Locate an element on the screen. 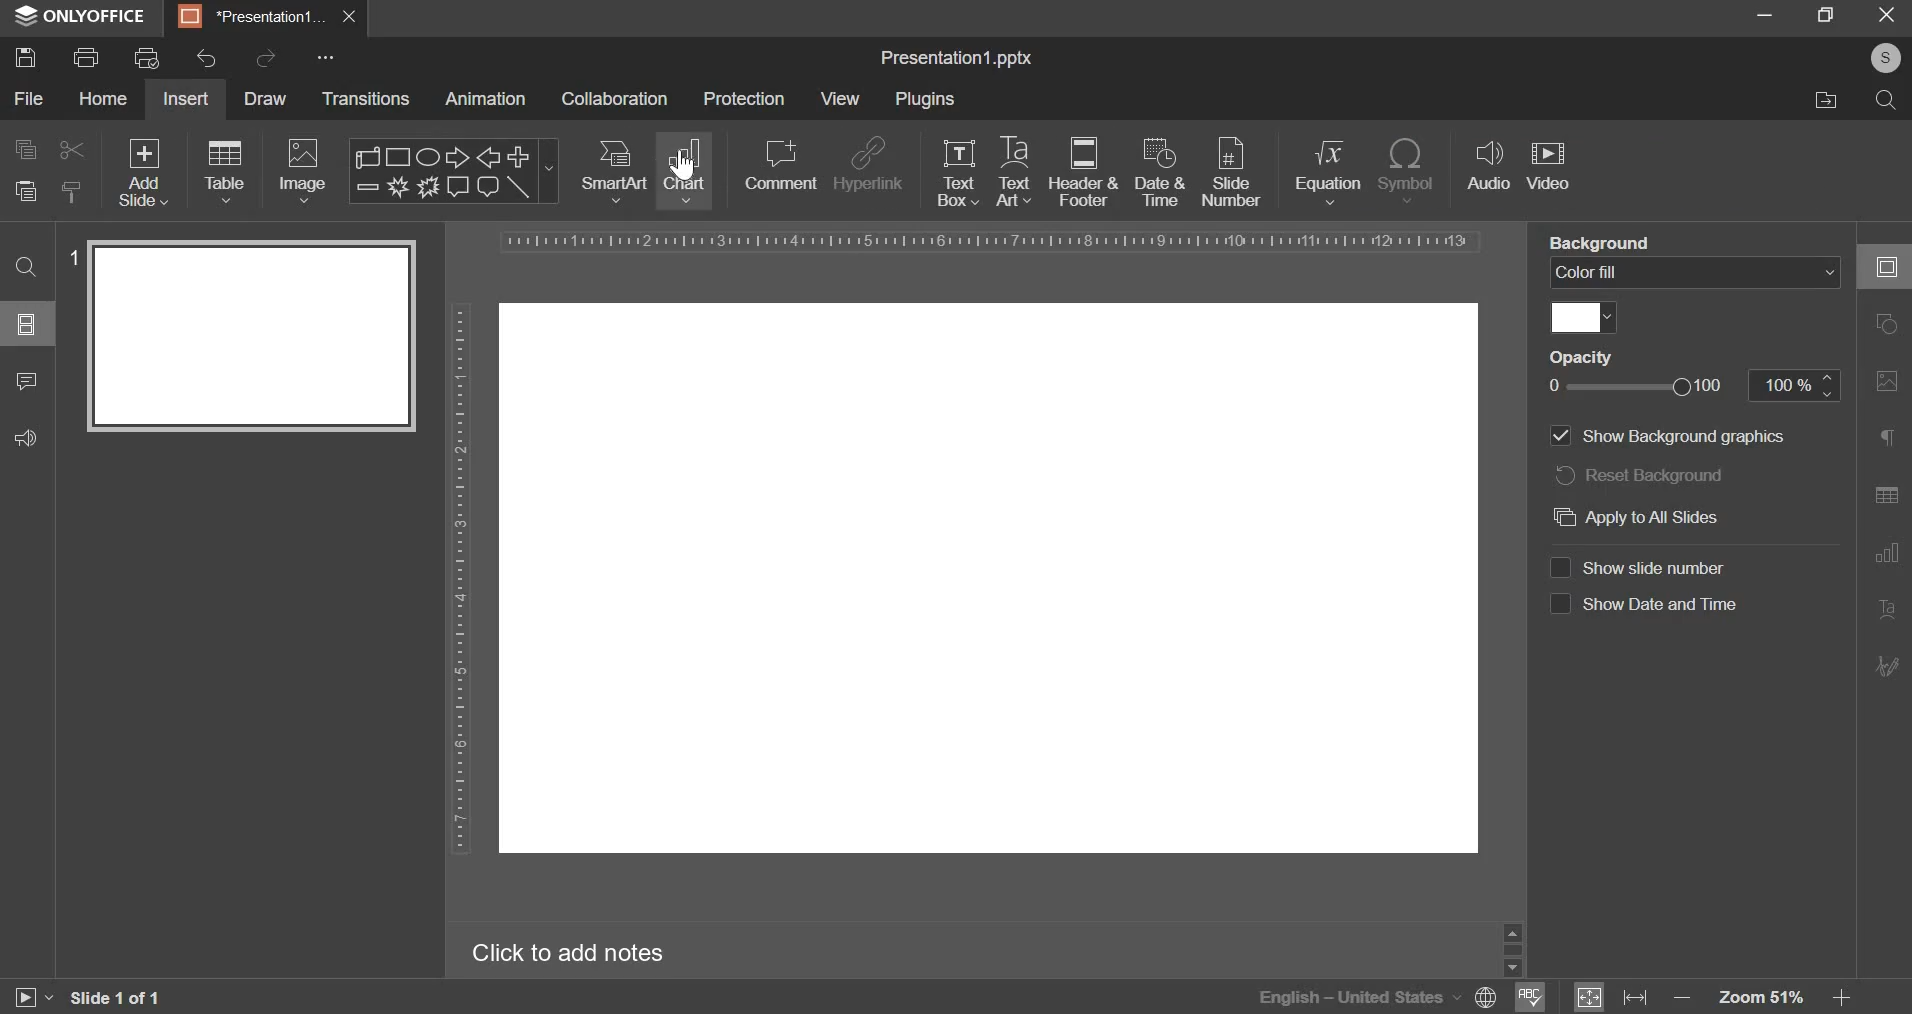 This screenshot has height=1014, width=1912. audio is located at coordinates (1488, 168).